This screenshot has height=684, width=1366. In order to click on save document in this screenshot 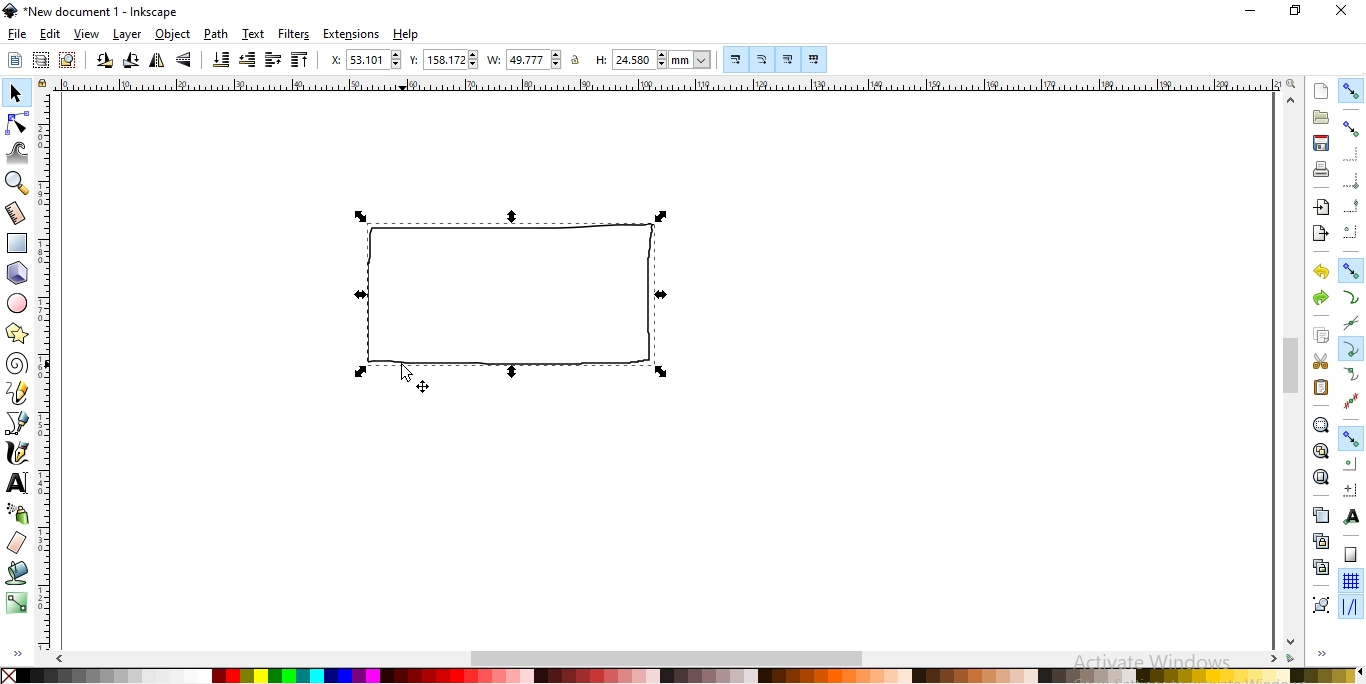, I will do `click(1320, 144)`.